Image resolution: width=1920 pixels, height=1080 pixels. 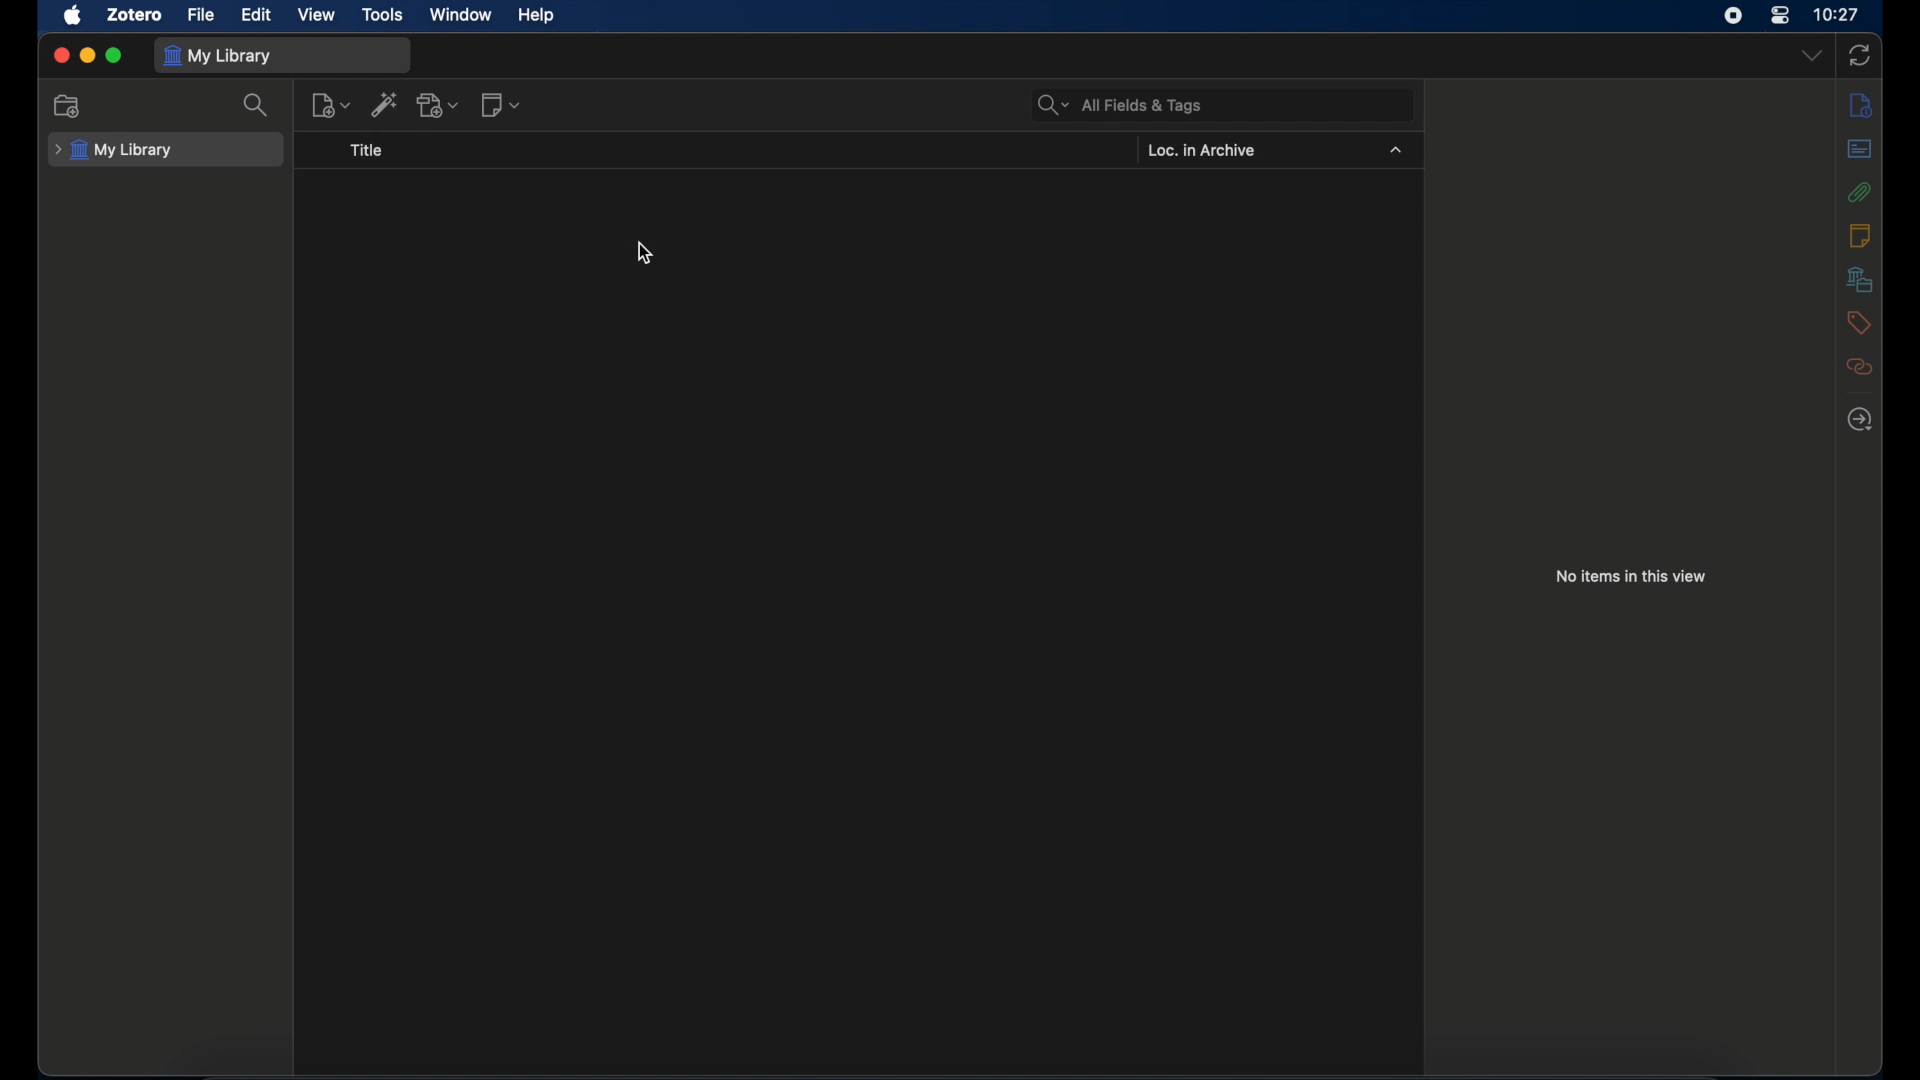 What do you see at coordinates (218, 57) in the screenshot?
I see `my library` at bounding box center [218, 57].